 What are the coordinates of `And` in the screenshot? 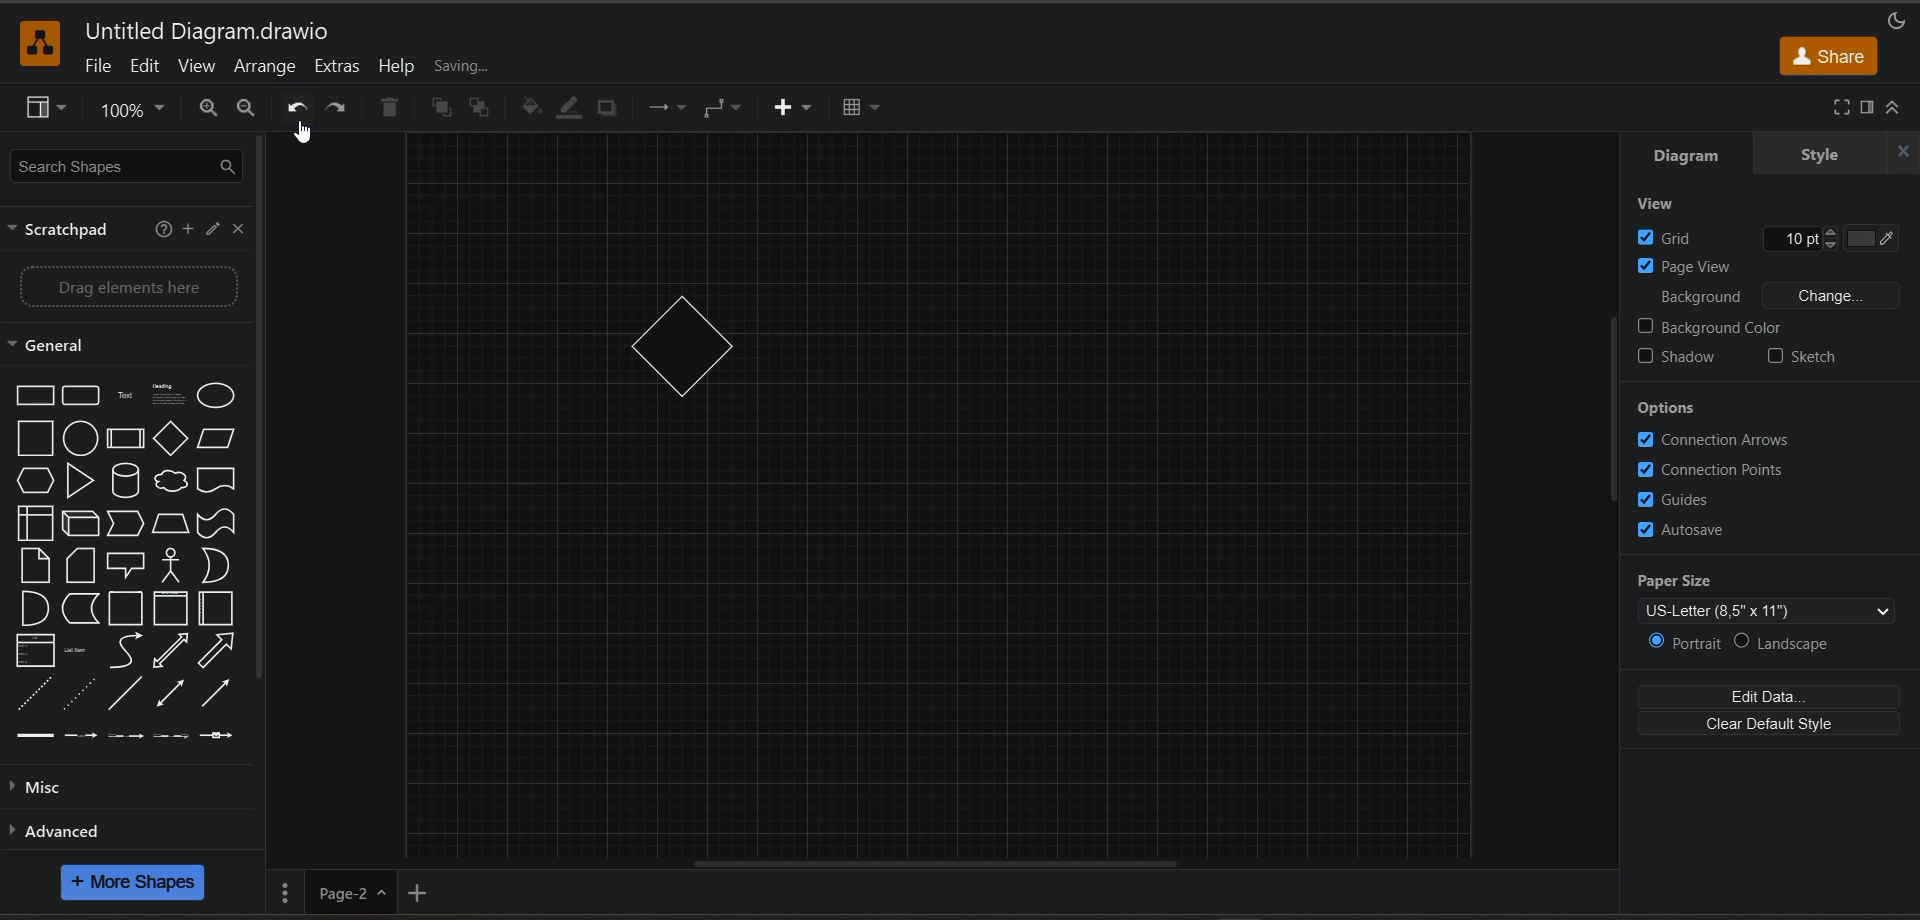 It's located at (32, 607).